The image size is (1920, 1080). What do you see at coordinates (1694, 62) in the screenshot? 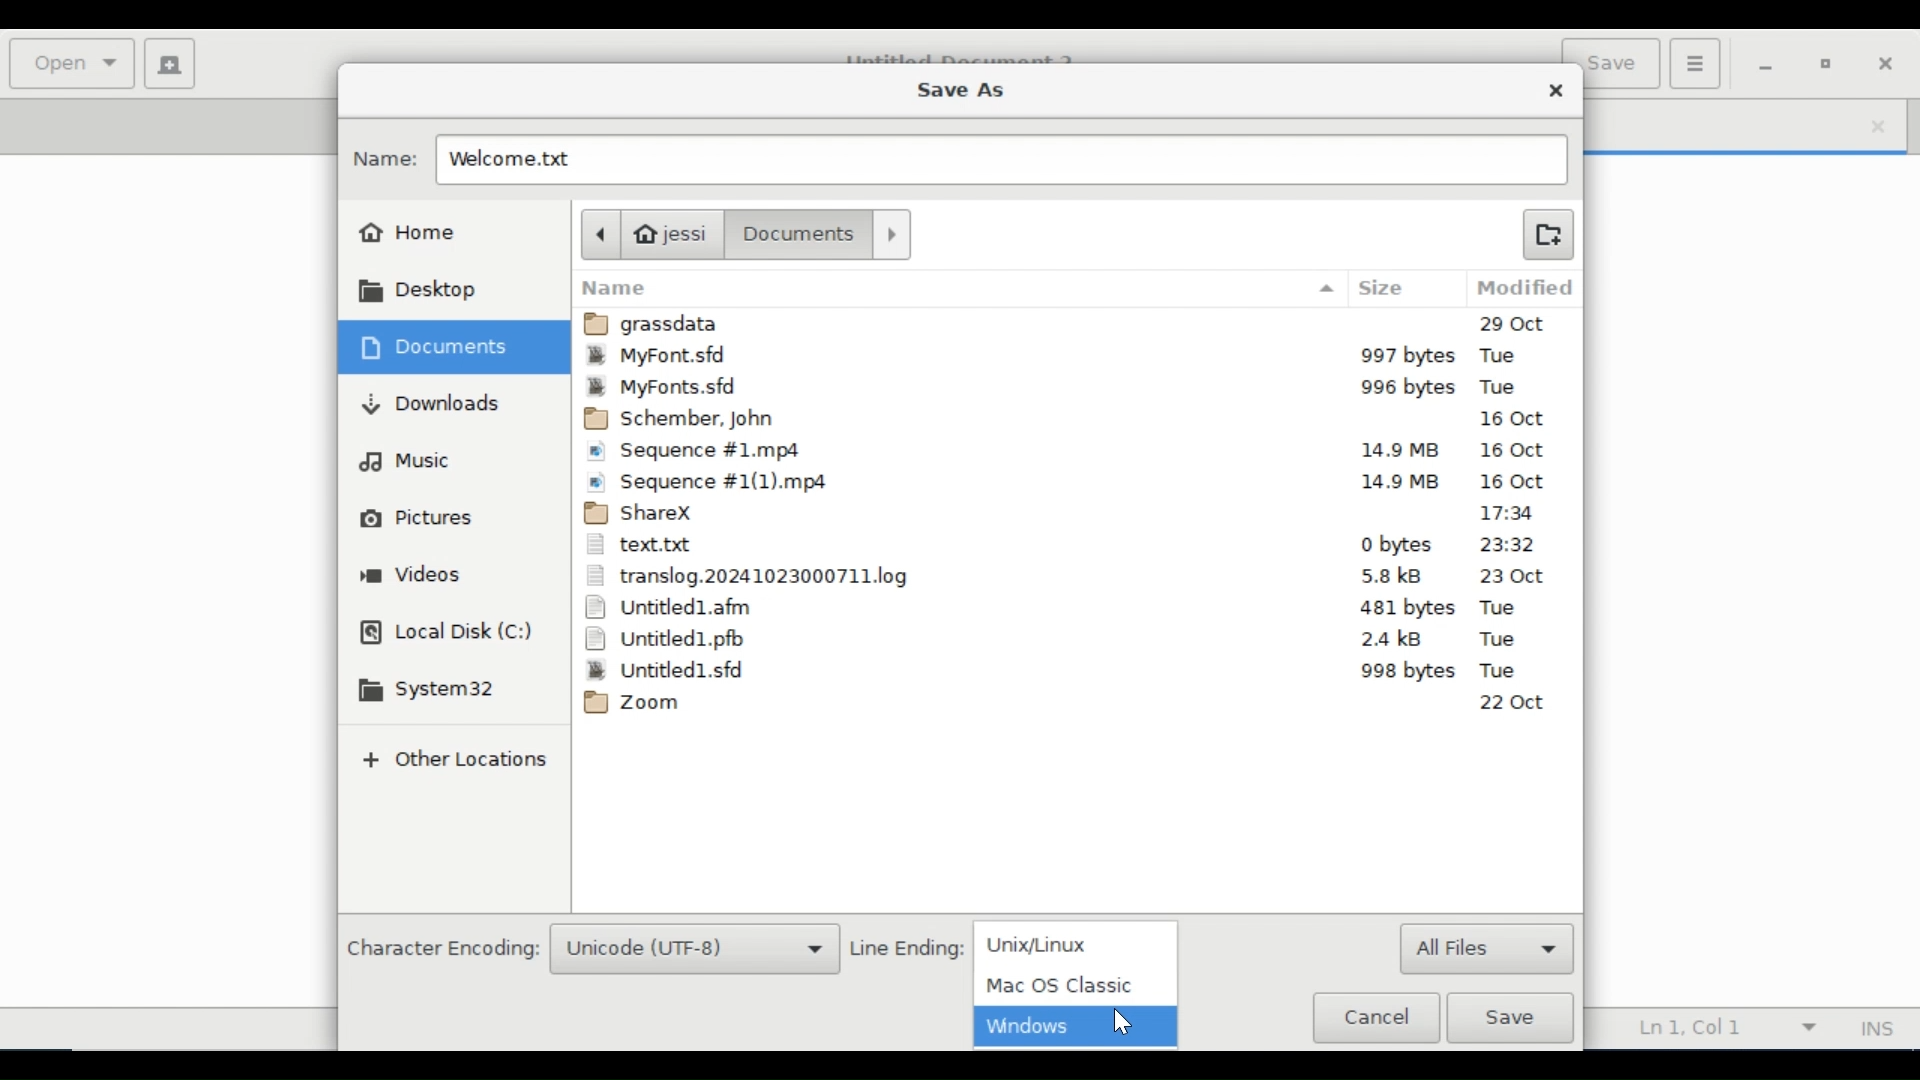
I see `Application menu` at bounding box center [1694, 62].